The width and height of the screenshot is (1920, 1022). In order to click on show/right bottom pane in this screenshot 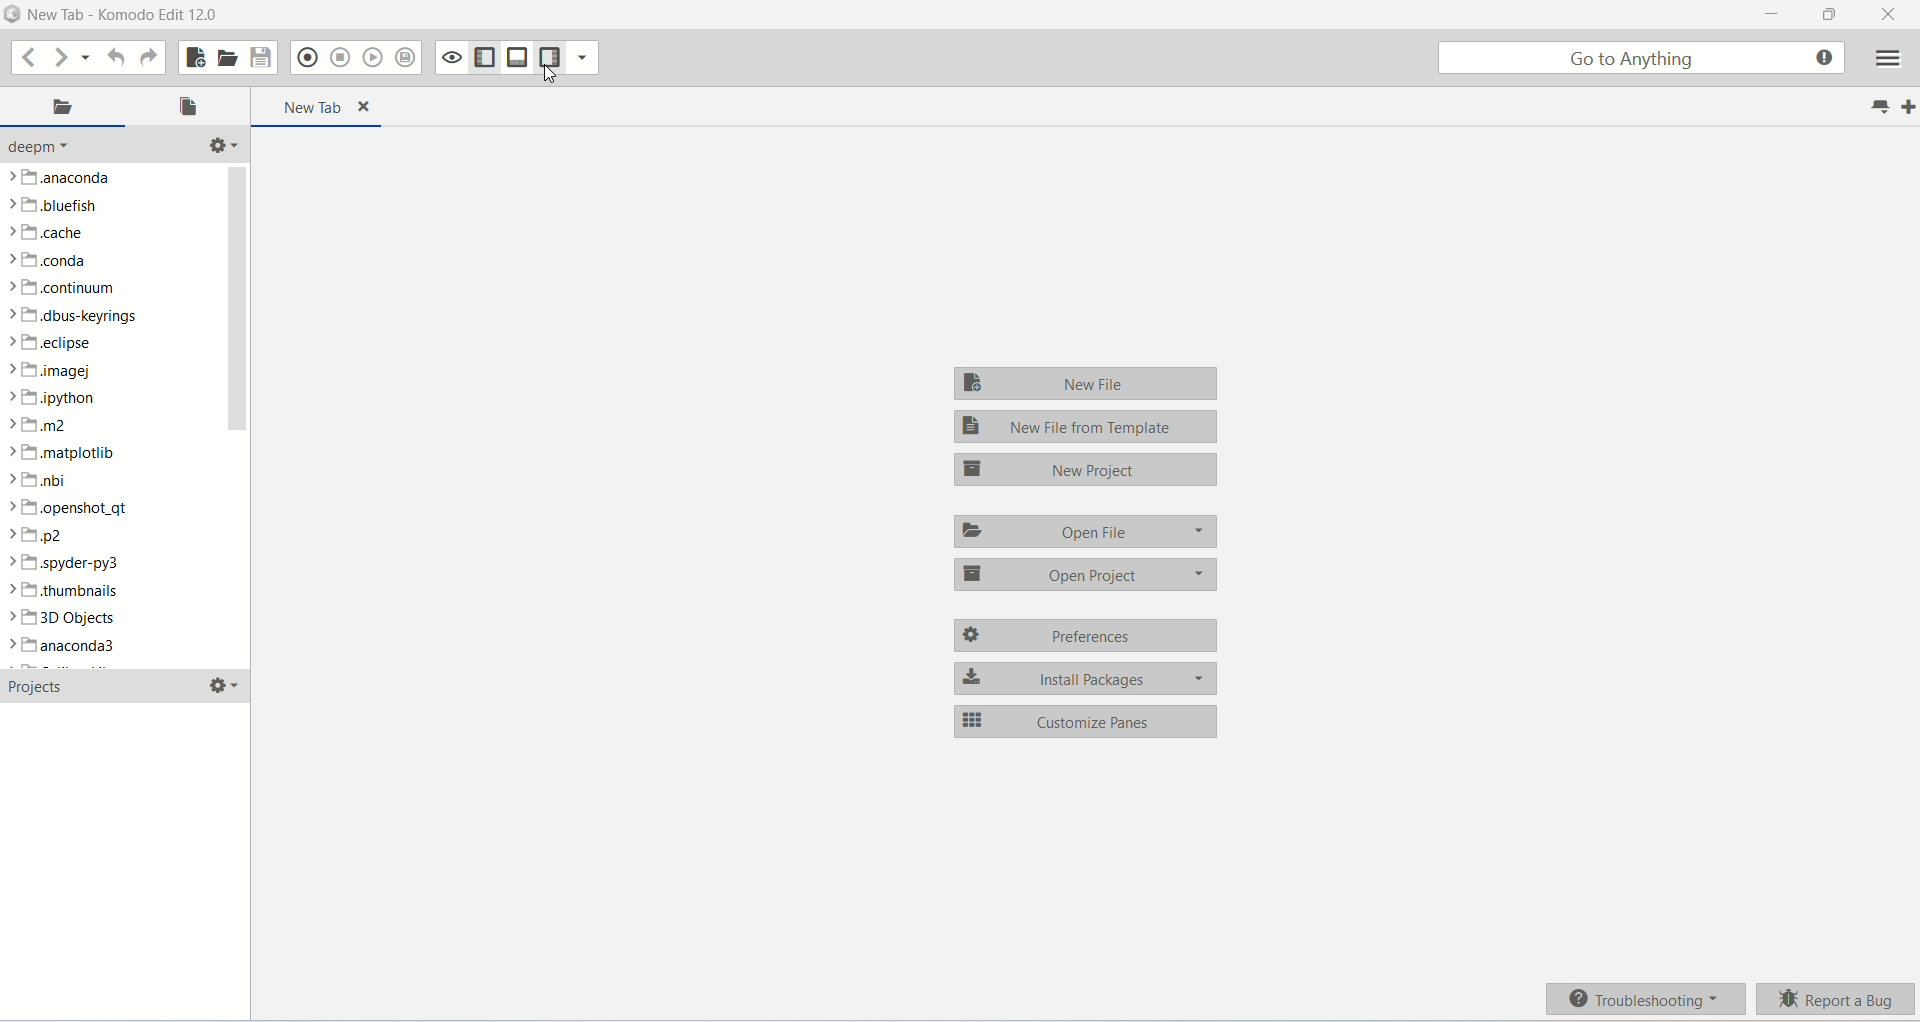, I will do `click(517, 58)`.